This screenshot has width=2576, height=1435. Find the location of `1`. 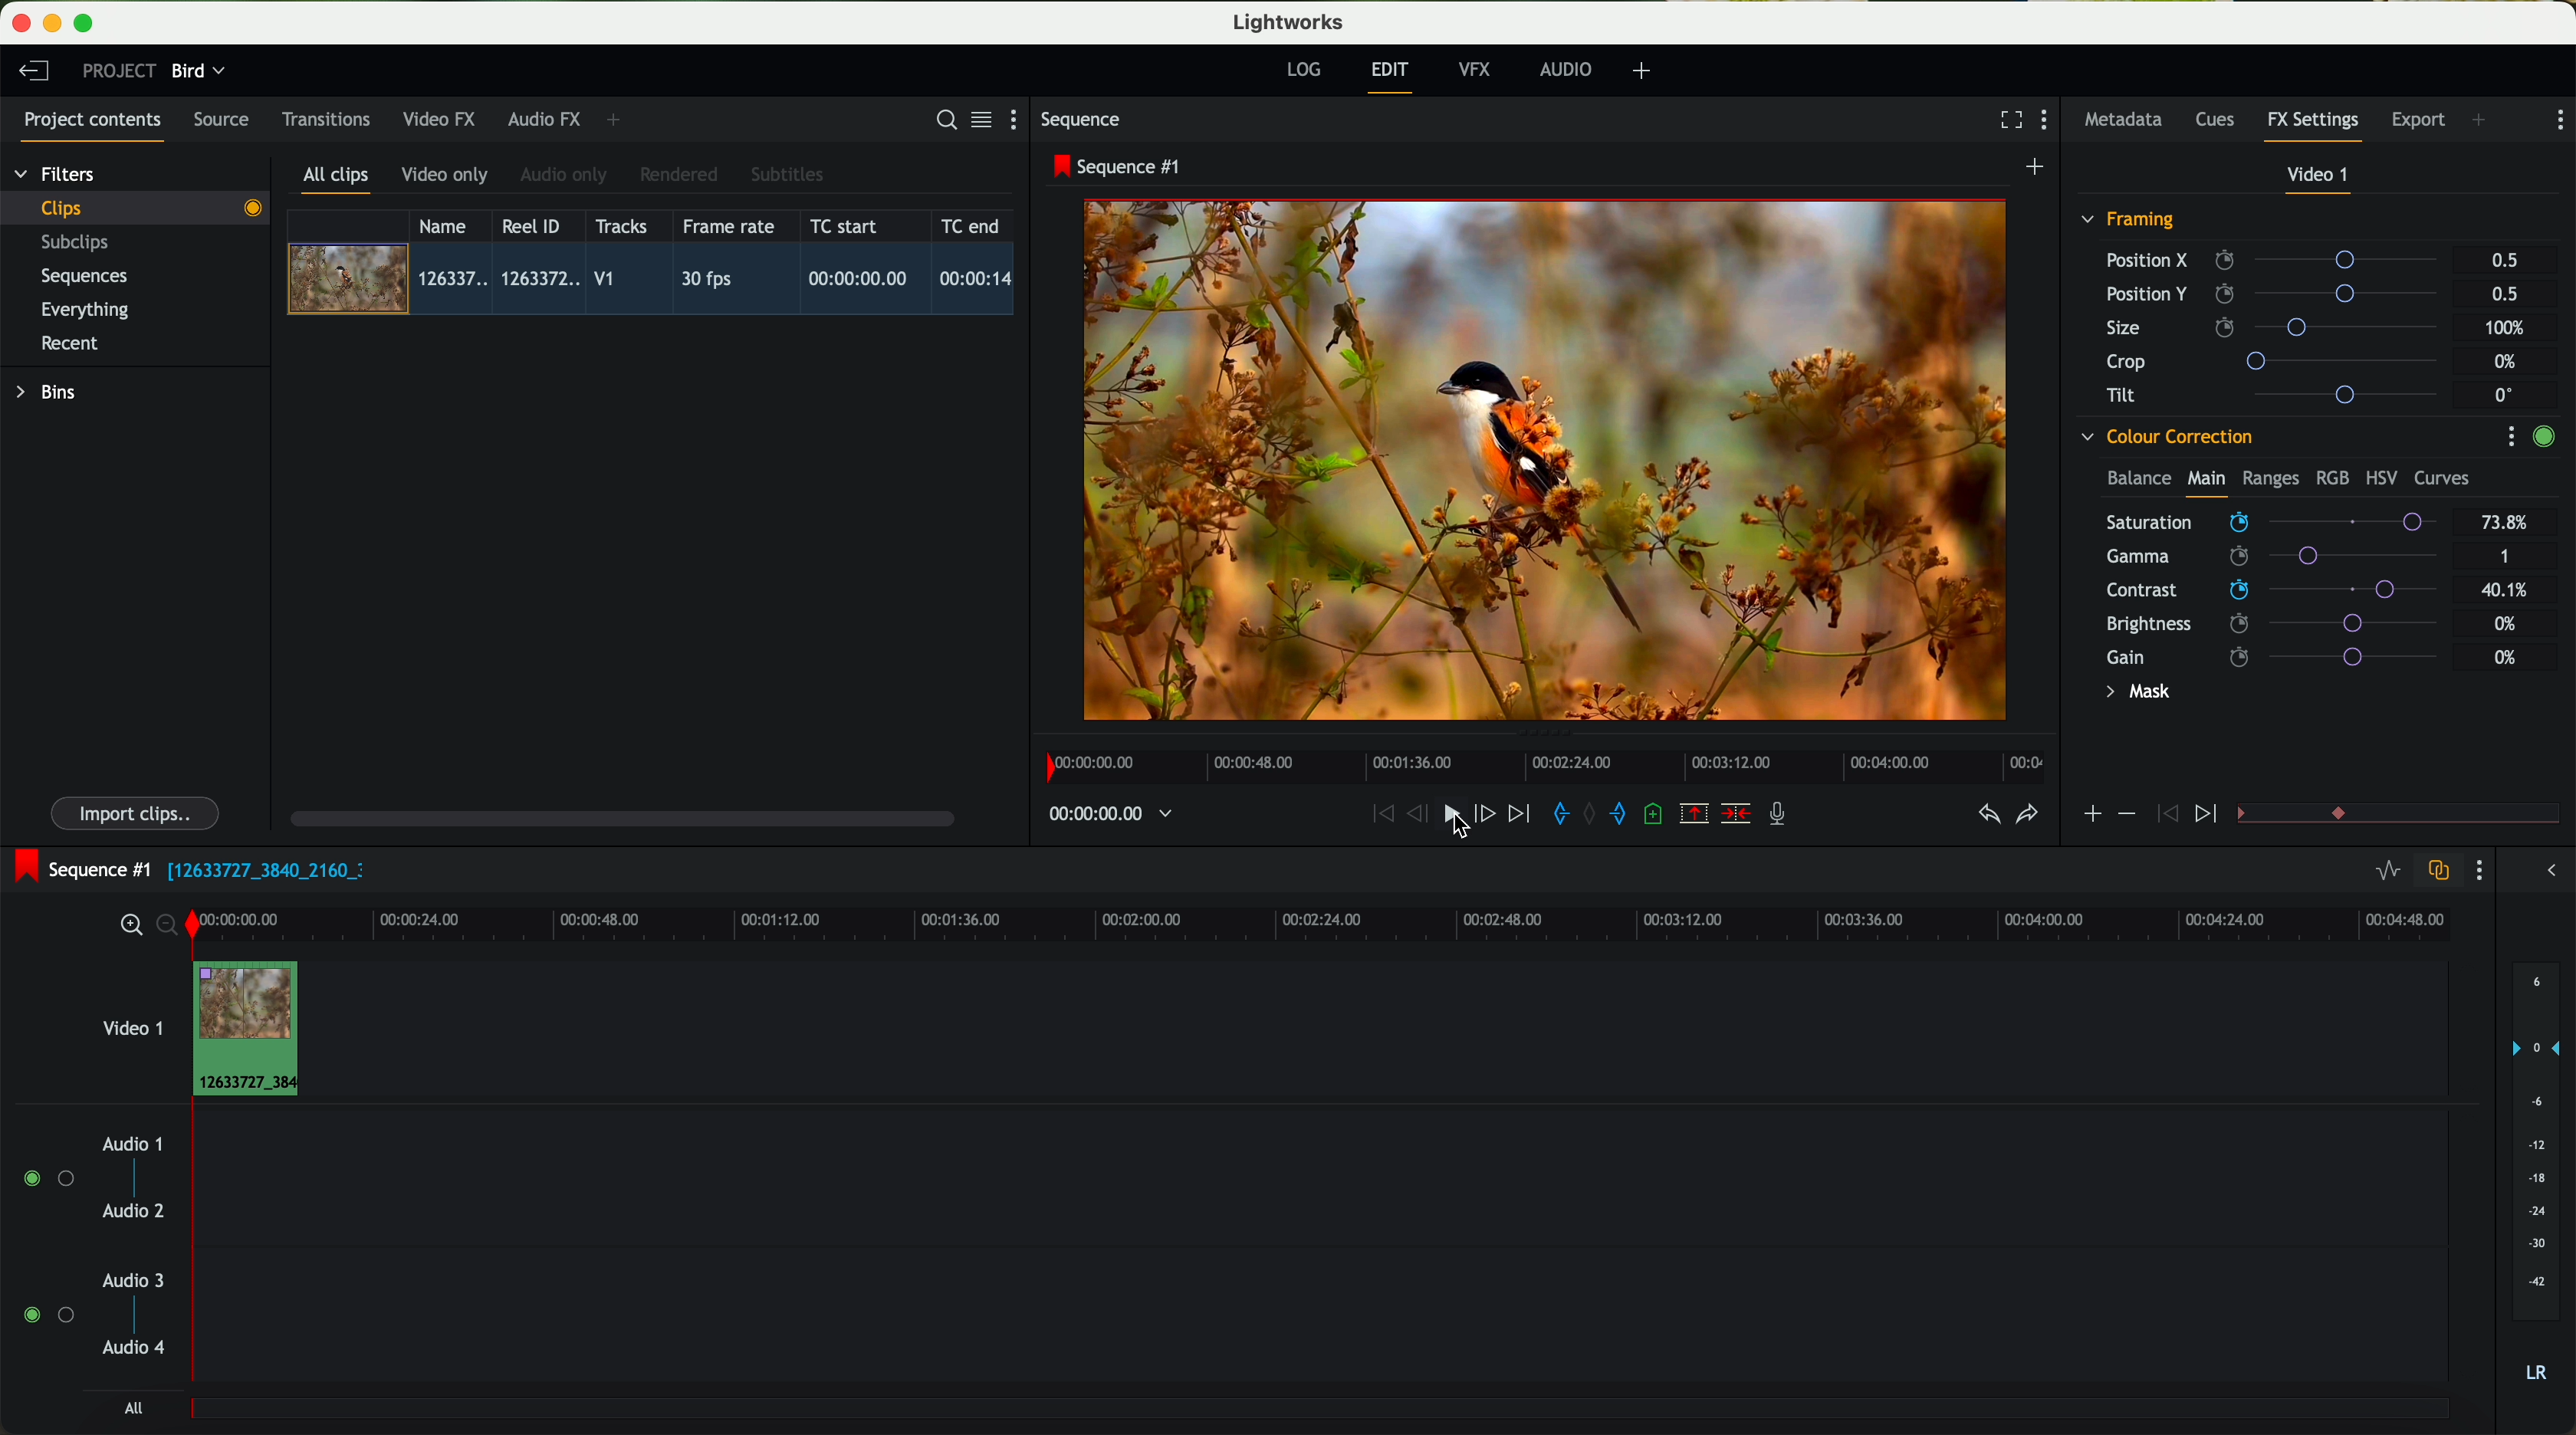

1 is located at coordinates (2506, 558).